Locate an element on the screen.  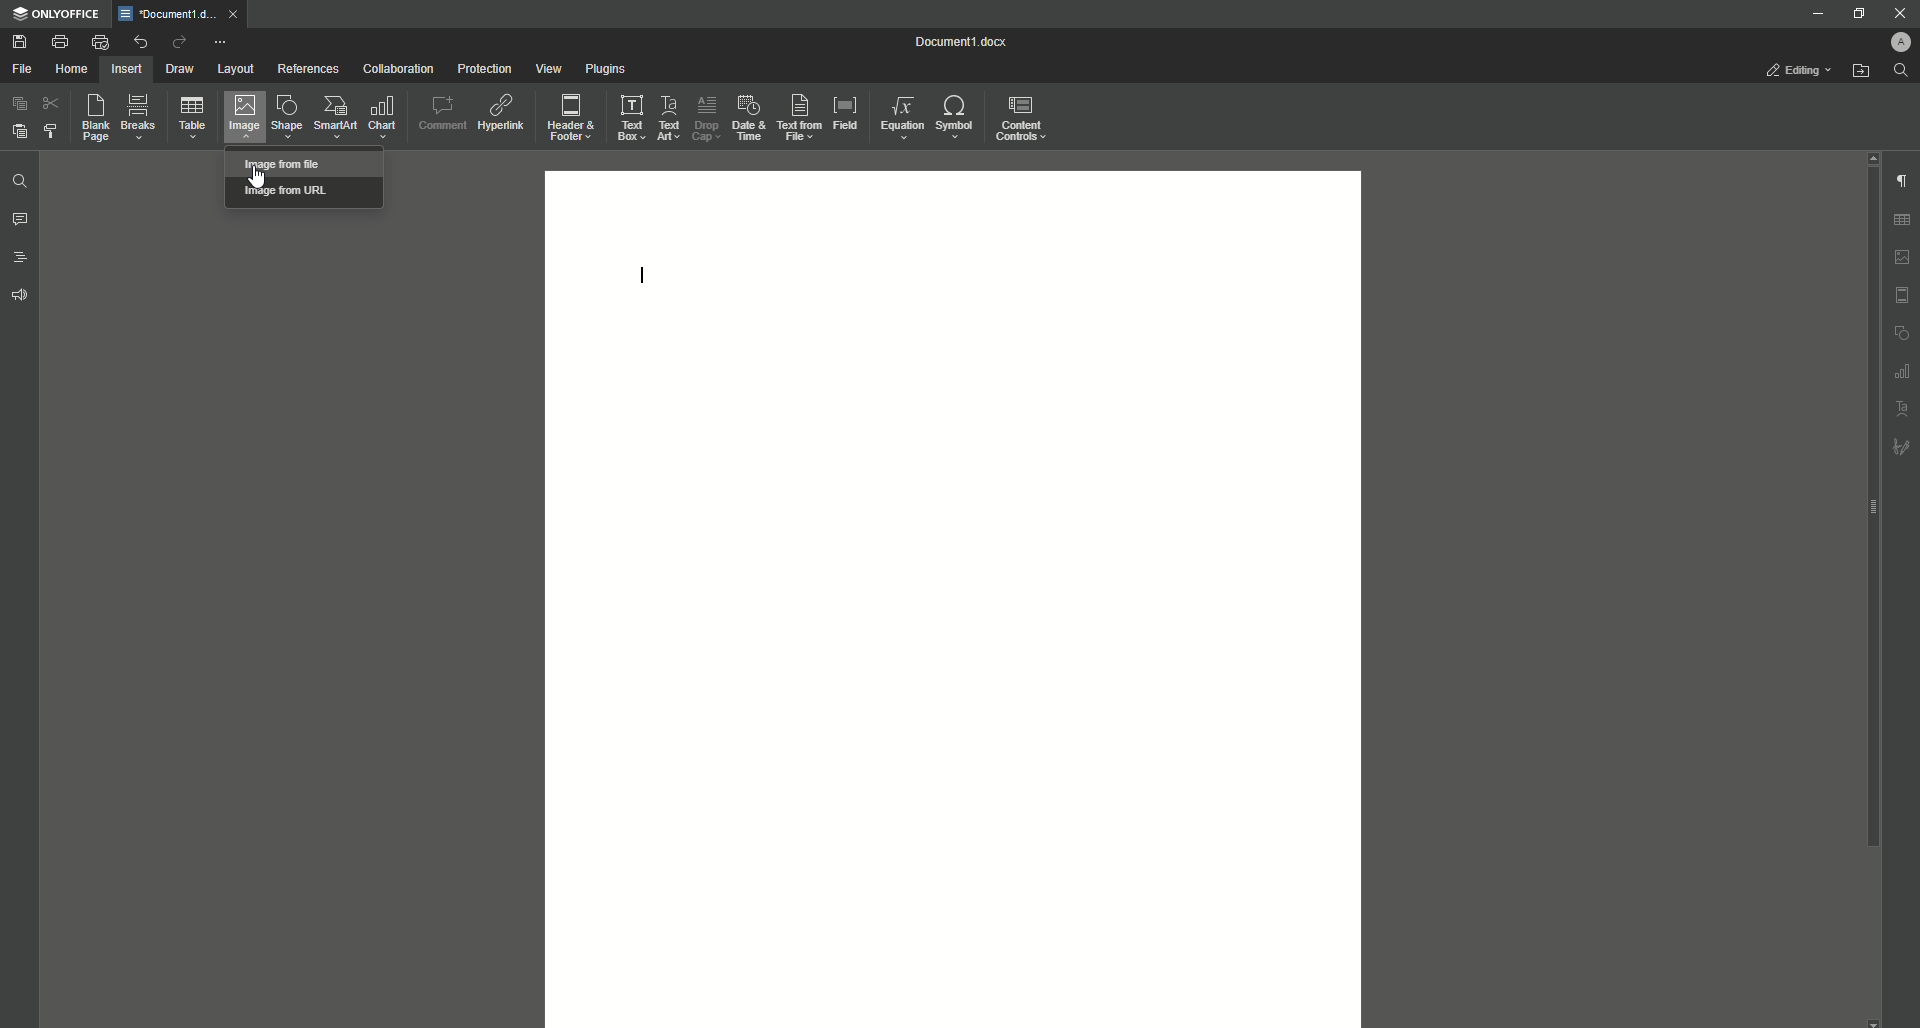
Save is located at coordinates (17, 42).